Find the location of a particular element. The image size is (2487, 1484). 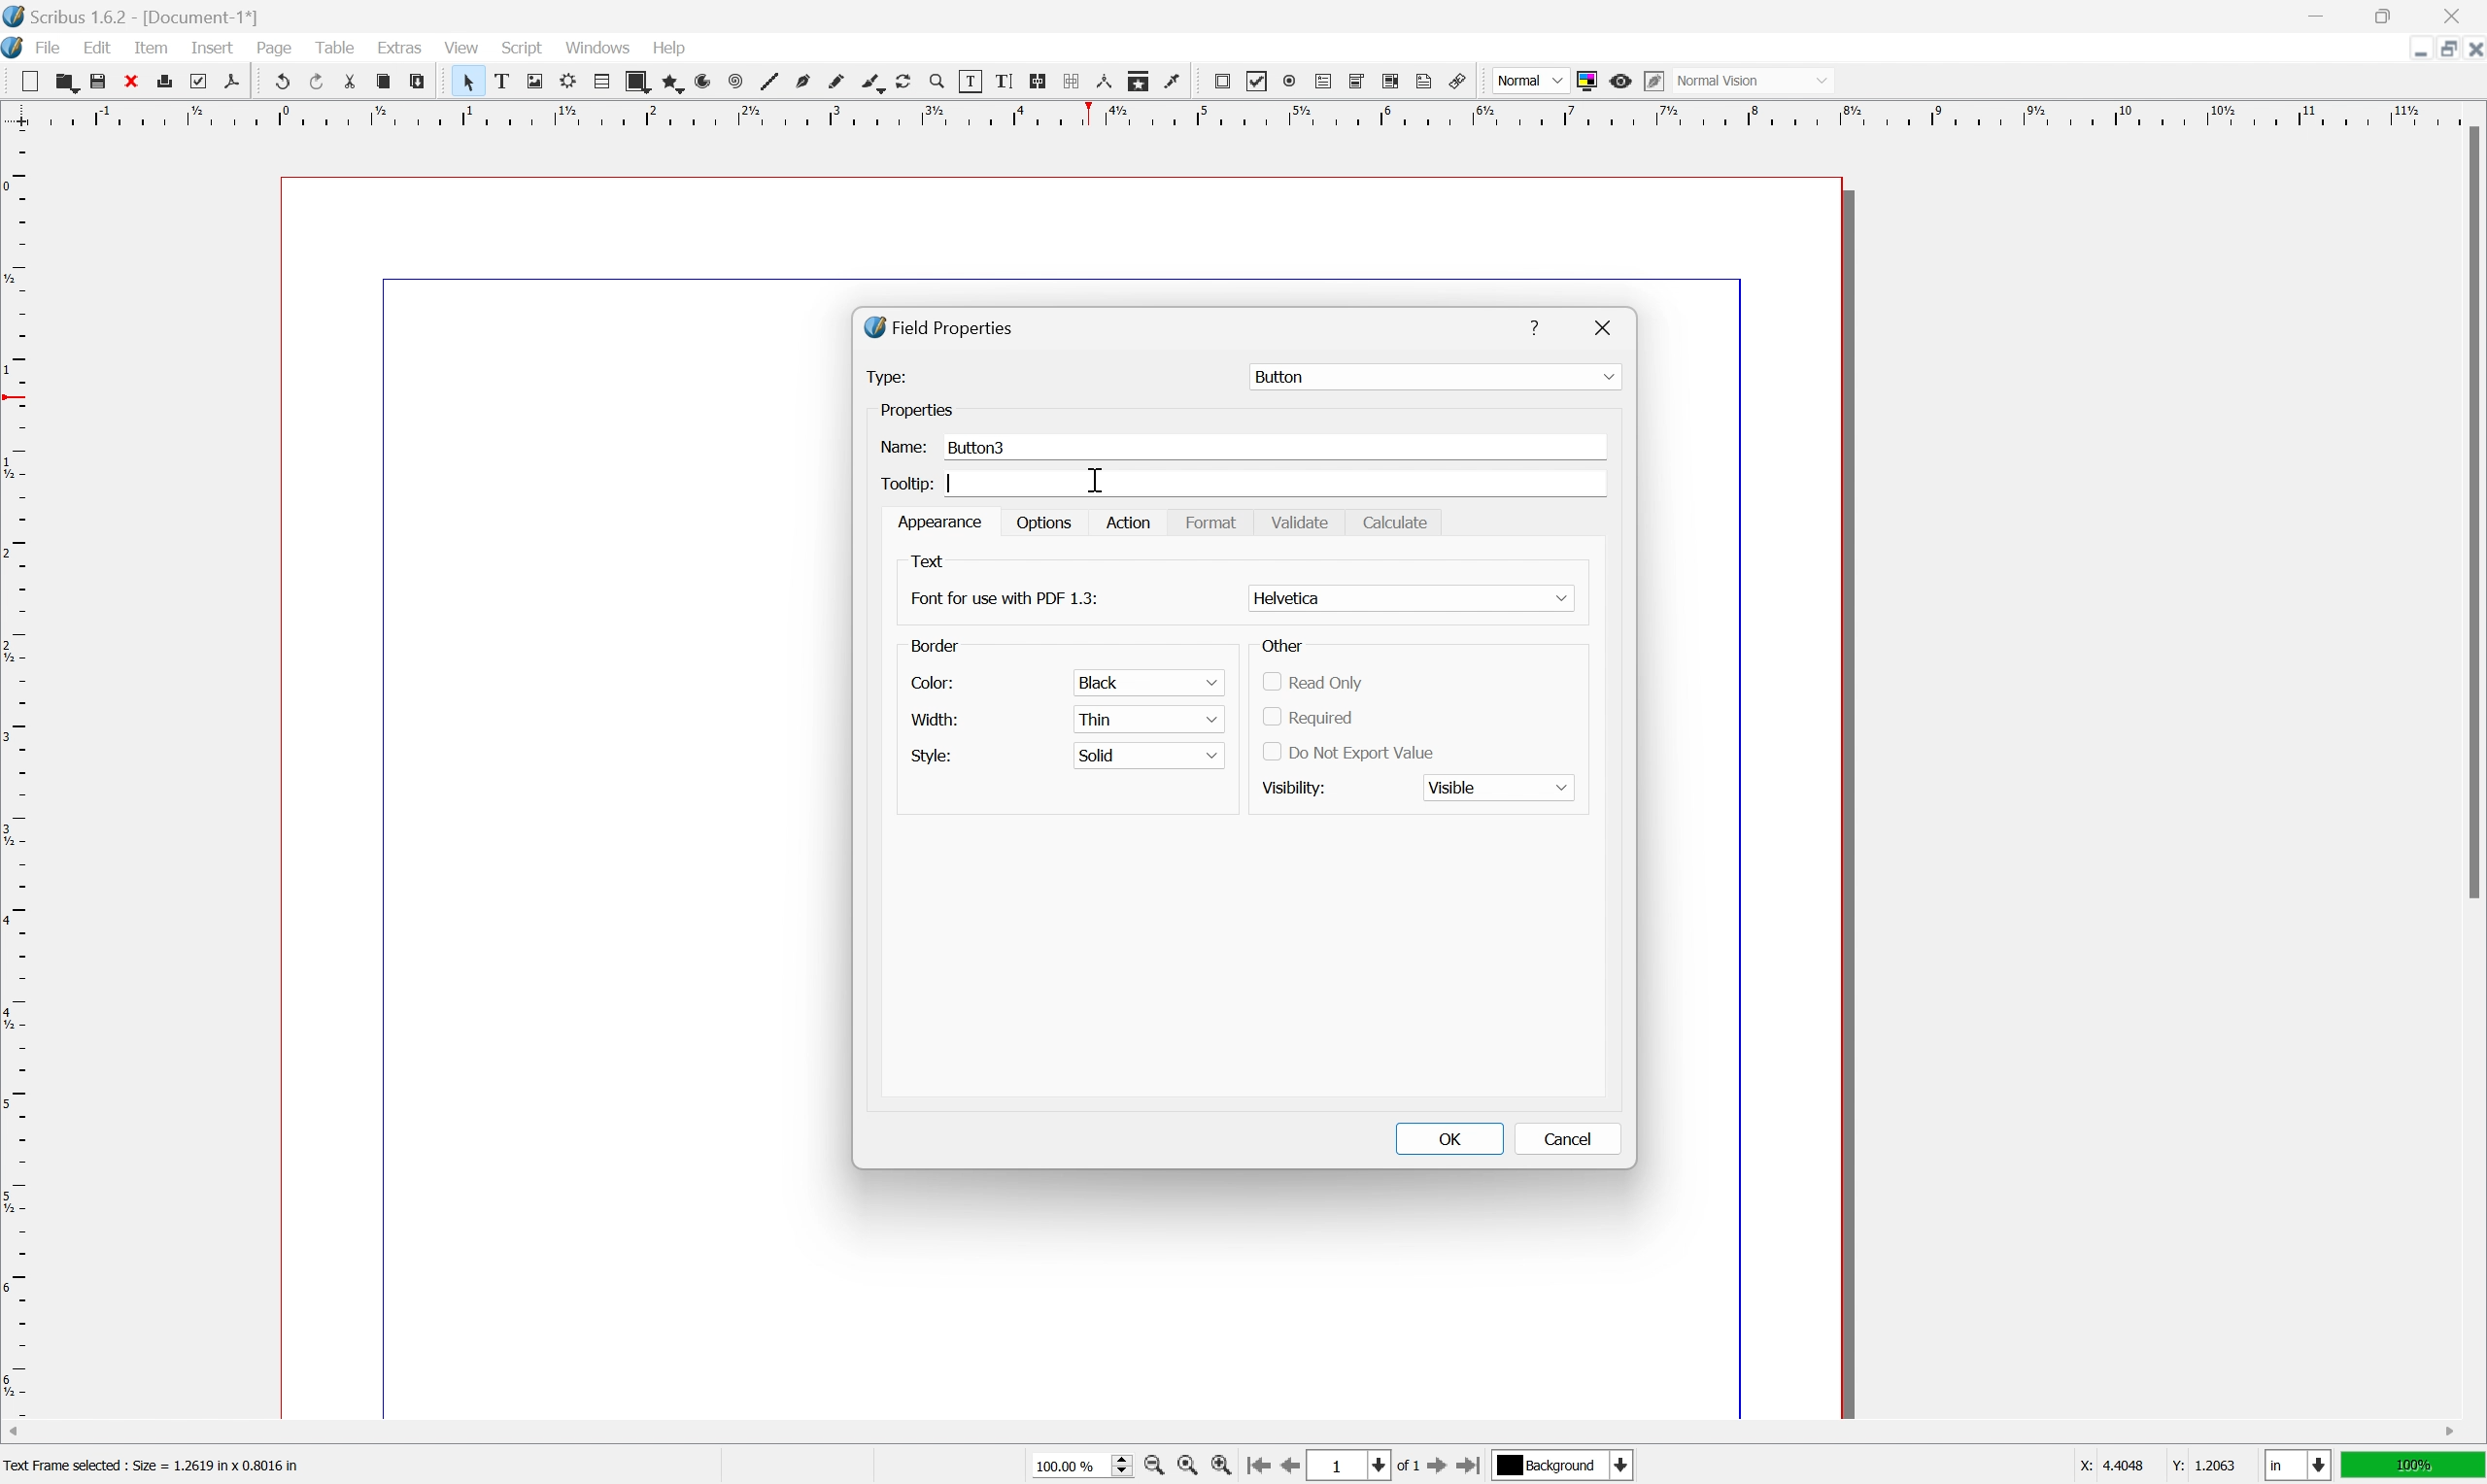

arc is located at coordinates (701, 83).